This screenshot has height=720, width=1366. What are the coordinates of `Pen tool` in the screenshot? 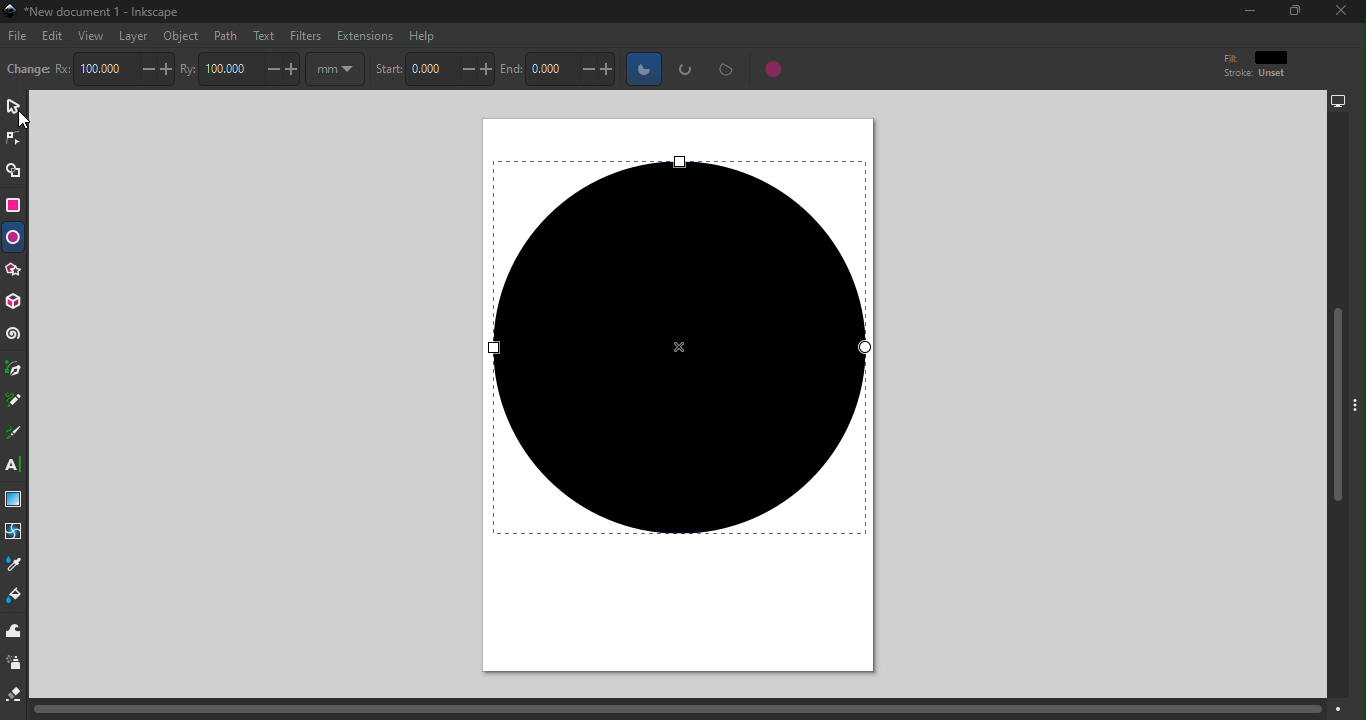 It's located at (18, 368).